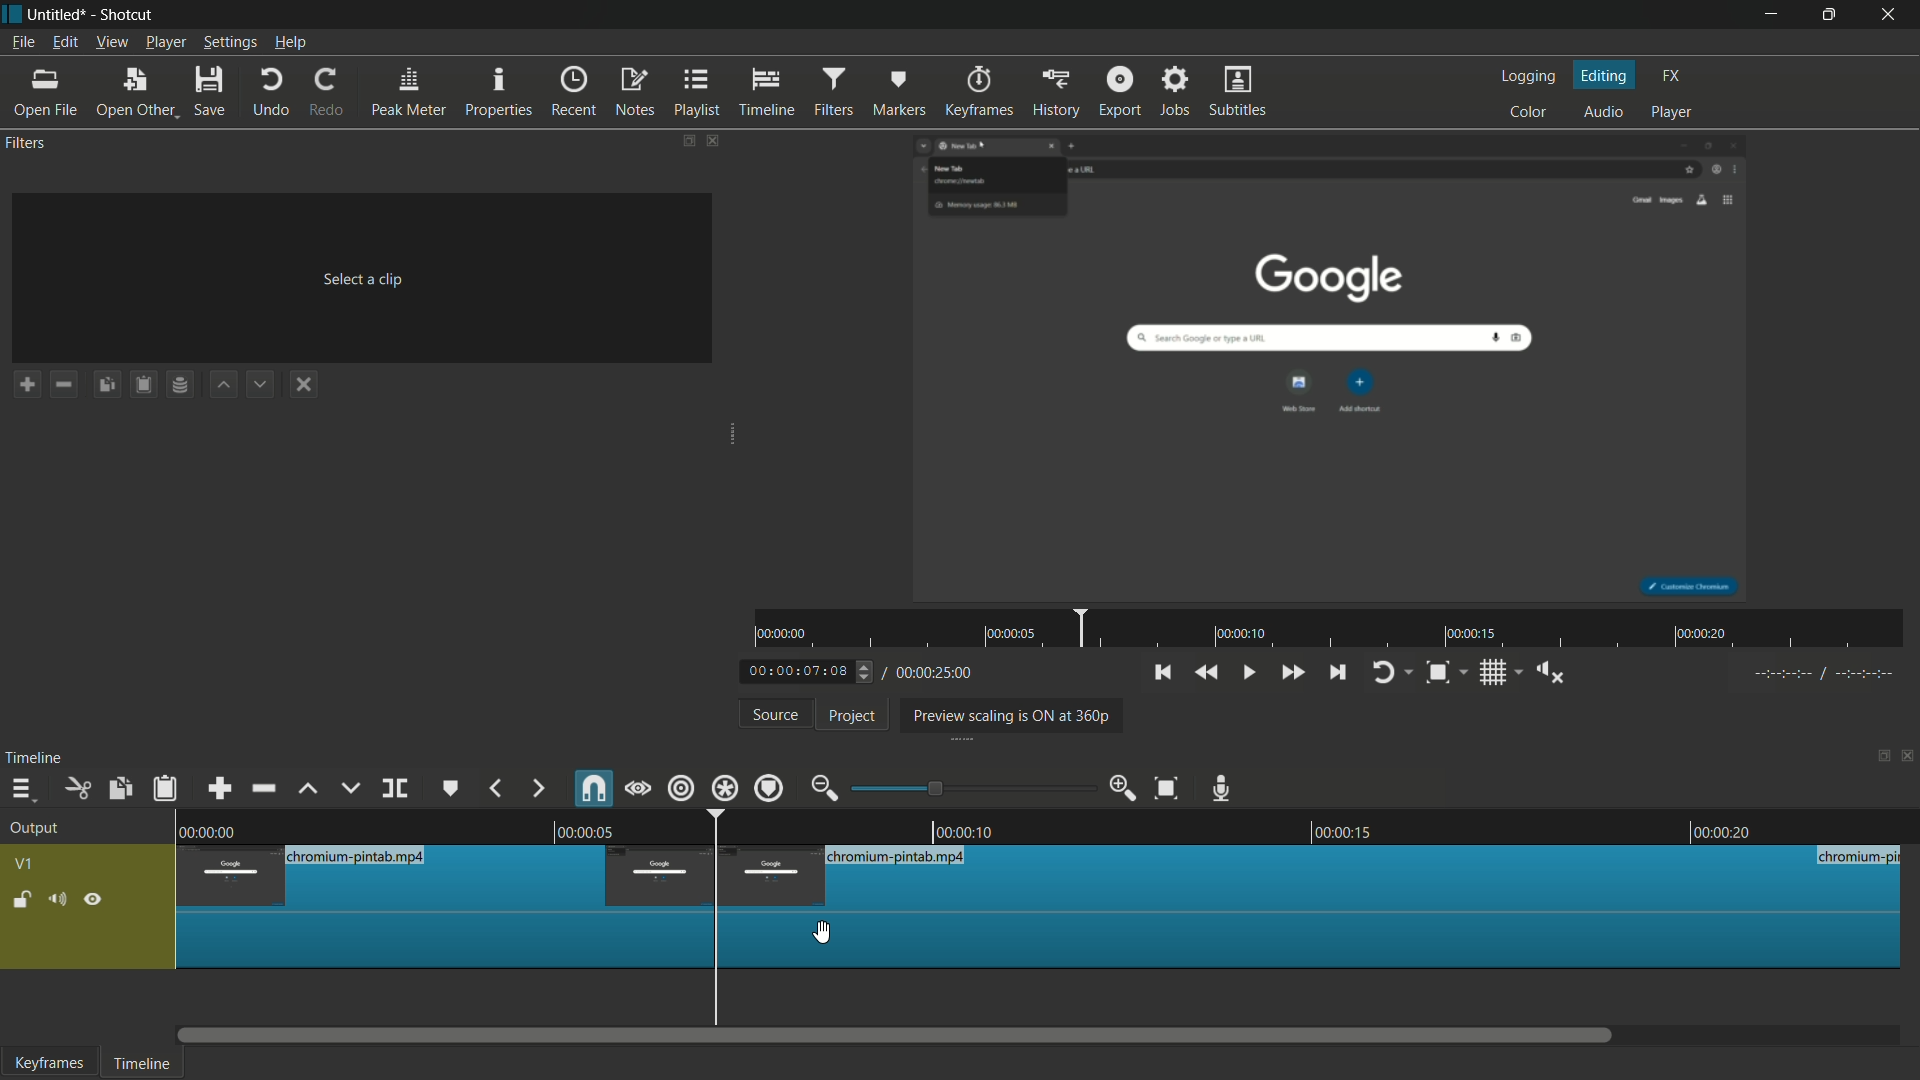 This screenshot has height=1080, width=1920. Describe the element at coordinates (27, 384) in the screenshot. I see `add a filter` at that location.